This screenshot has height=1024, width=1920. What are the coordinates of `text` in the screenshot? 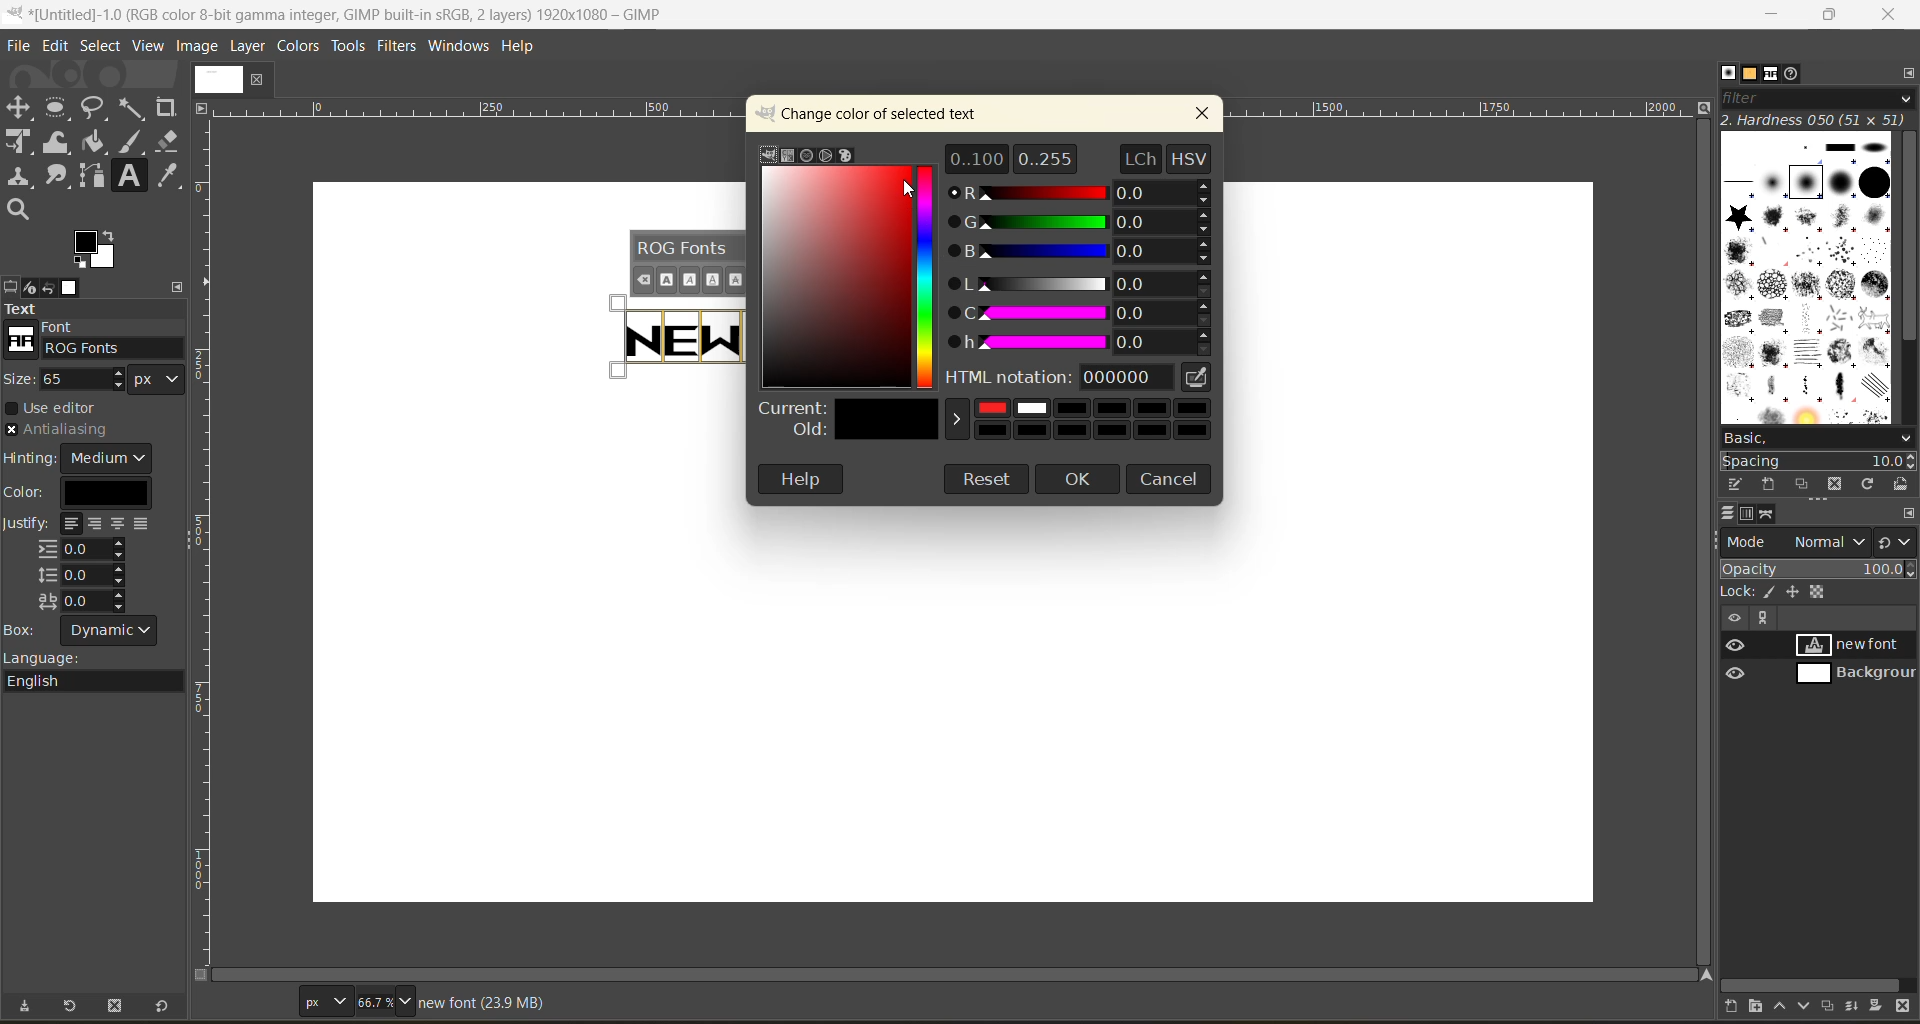 It's located at (93, 309).